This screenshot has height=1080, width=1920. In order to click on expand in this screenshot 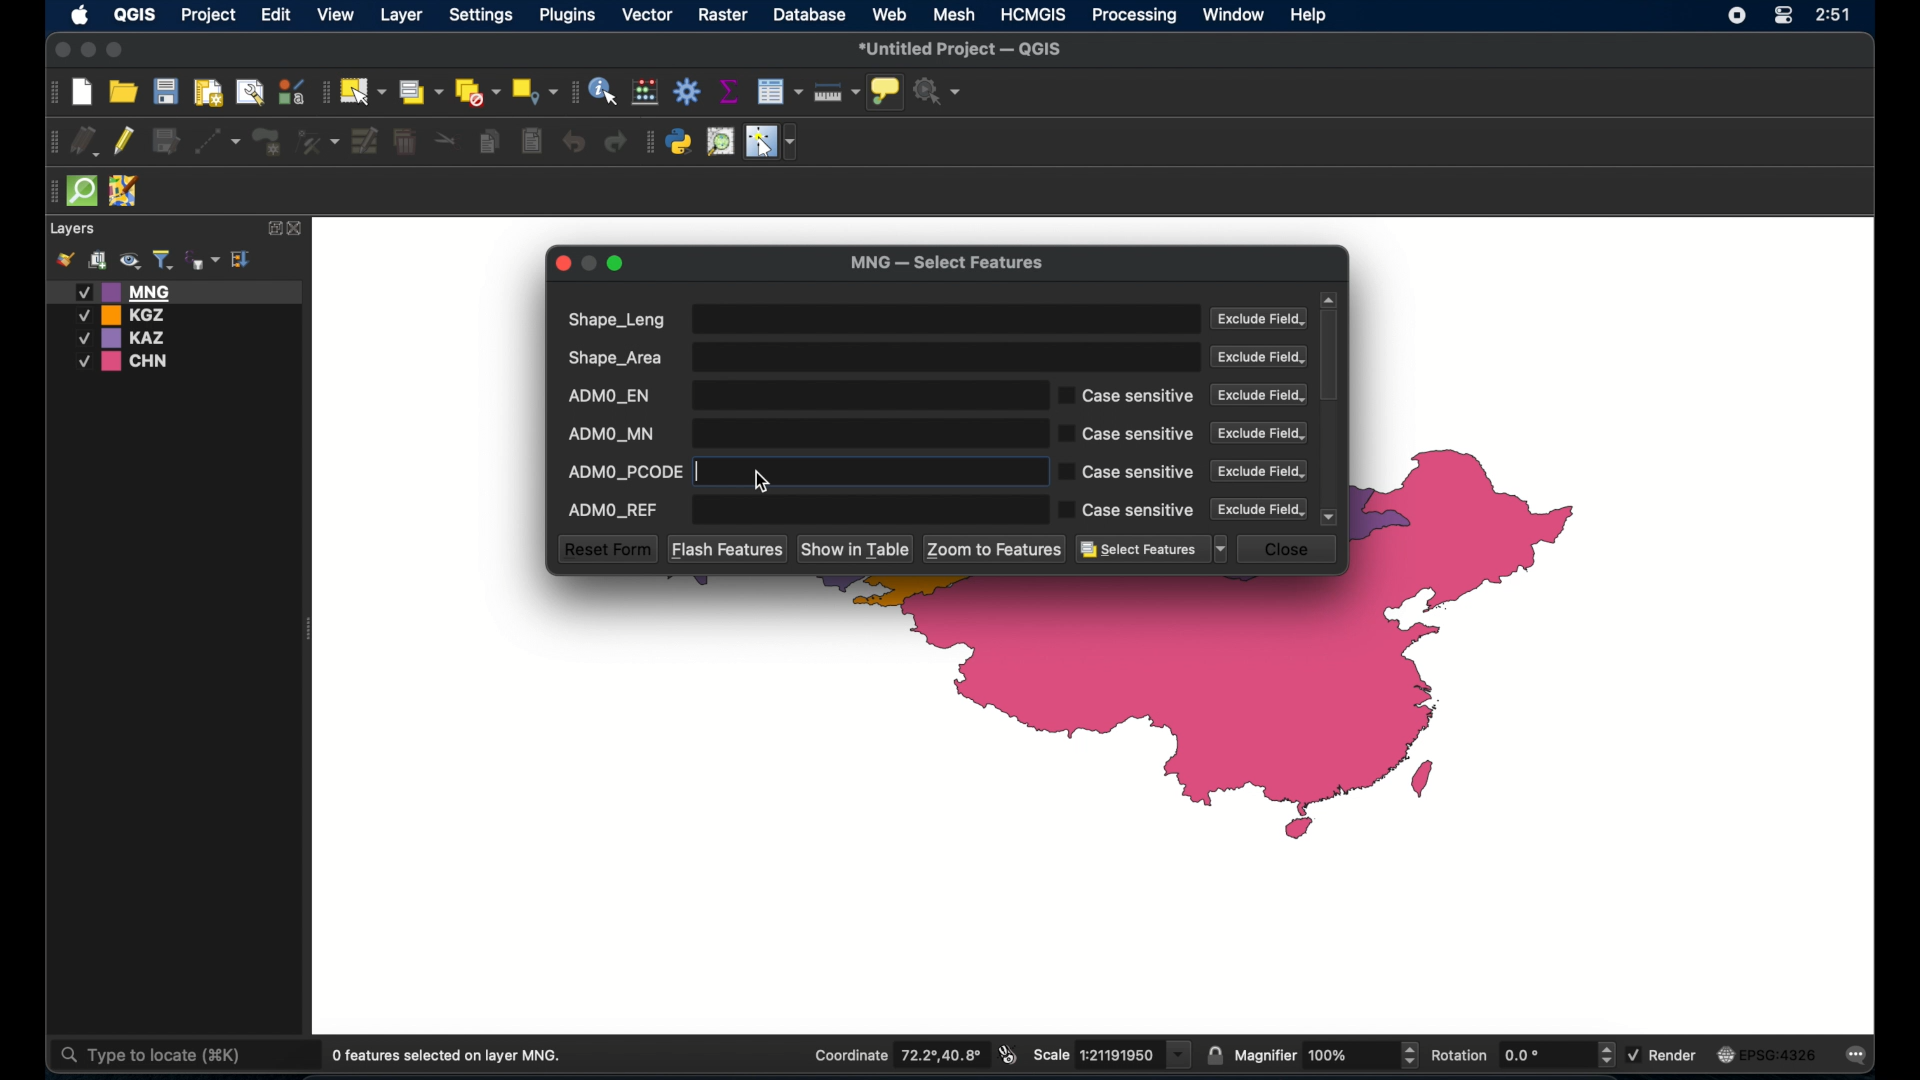, I will do `click(271, 228)`.